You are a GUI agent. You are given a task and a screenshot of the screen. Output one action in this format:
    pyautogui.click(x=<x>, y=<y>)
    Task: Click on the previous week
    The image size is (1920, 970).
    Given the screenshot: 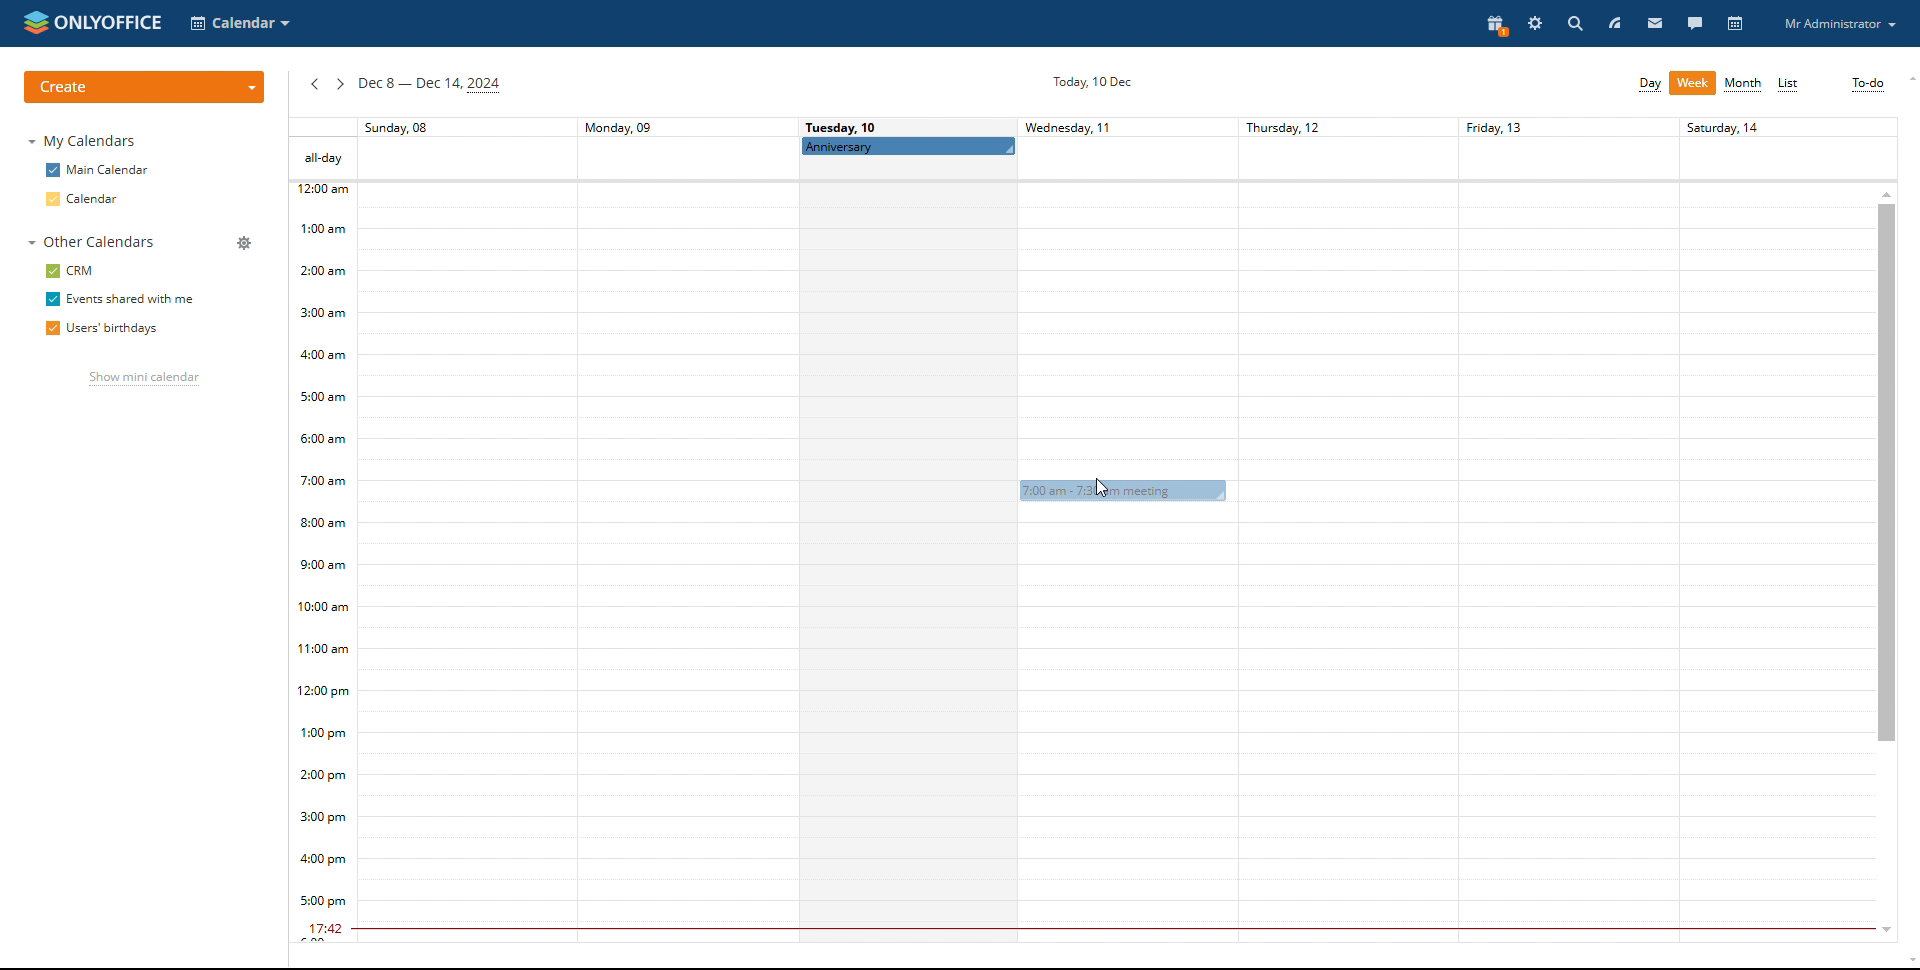 What is the action you would take?
    pyautogui.click(x=314, y=86)
    